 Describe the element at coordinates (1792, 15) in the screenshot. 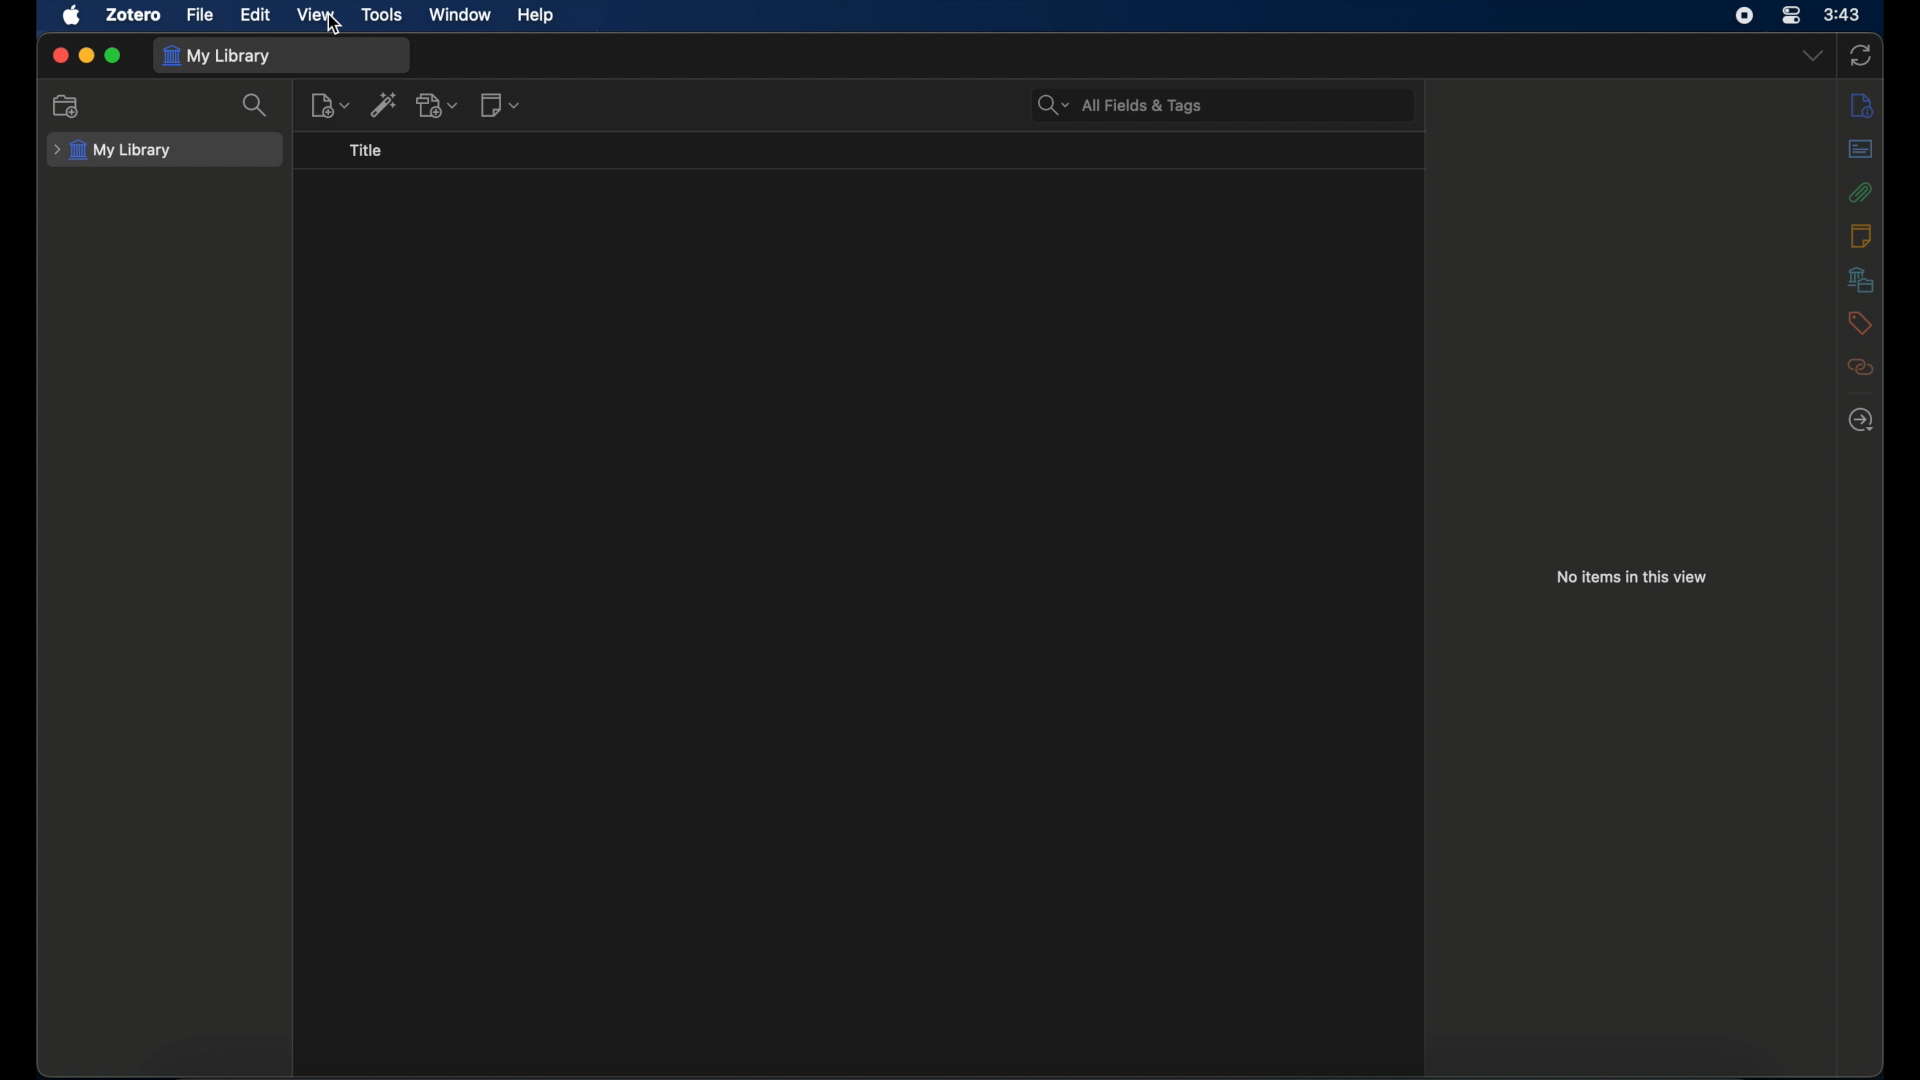

I see `control center` at that location.